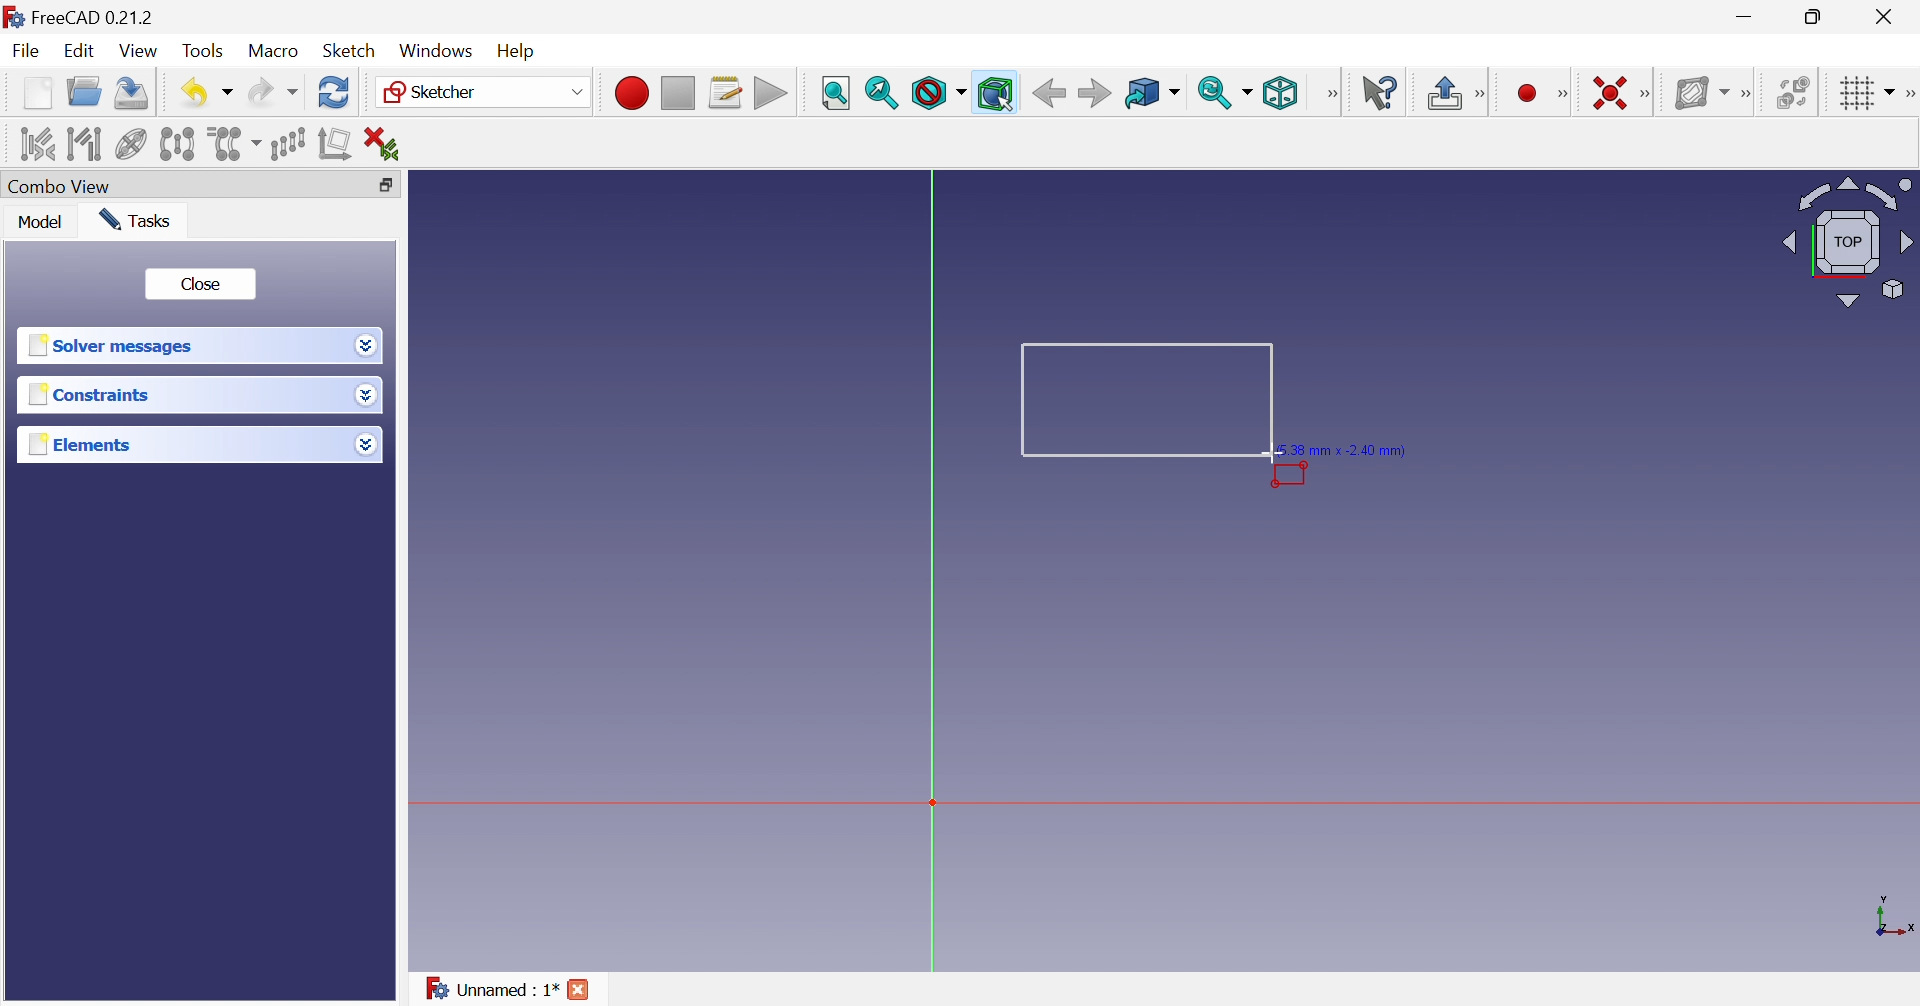  What do you see at coordinates (1482, 93) in the screenshot?
I see `Sketcher edit mode` at bounding box center [1482, 93].